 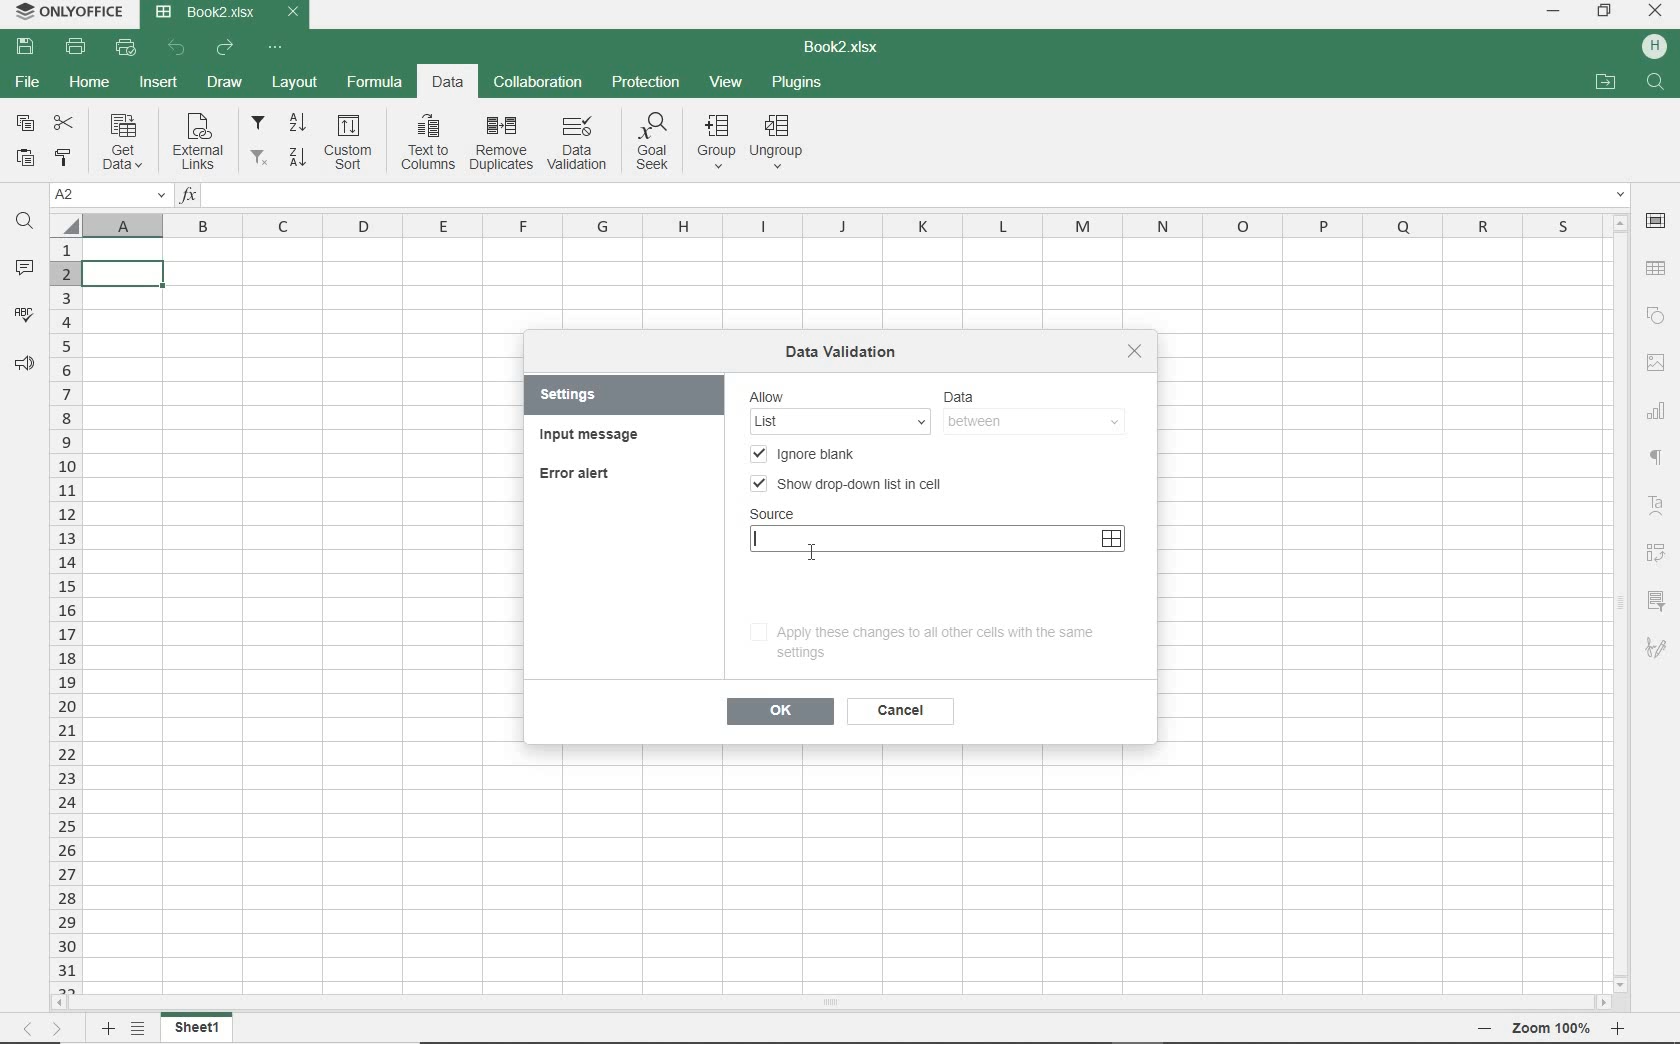 What do you see at coordinates (1654, 12) in the screenshot?
I see `CLOSE` at bounding box center [1654, 12].